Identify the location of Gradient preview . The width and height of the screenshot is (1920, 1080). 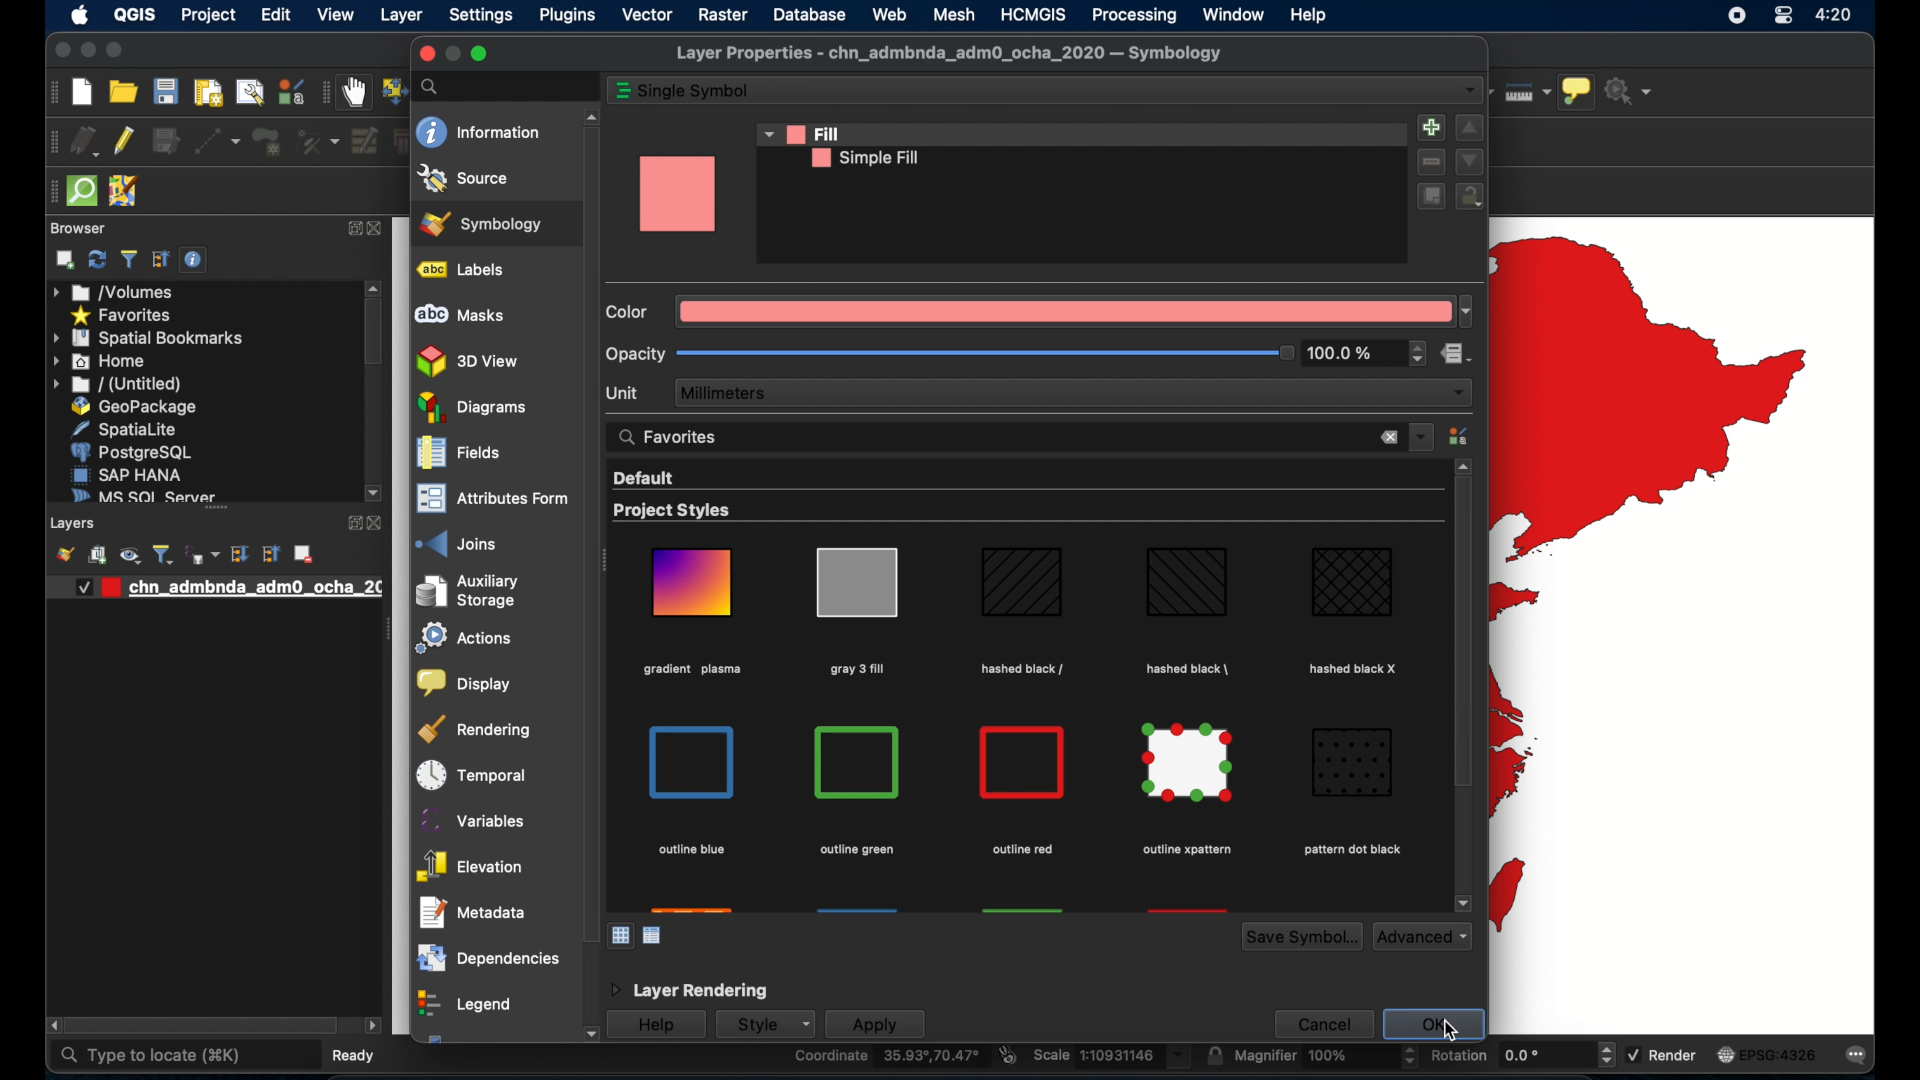
(1186, 583).